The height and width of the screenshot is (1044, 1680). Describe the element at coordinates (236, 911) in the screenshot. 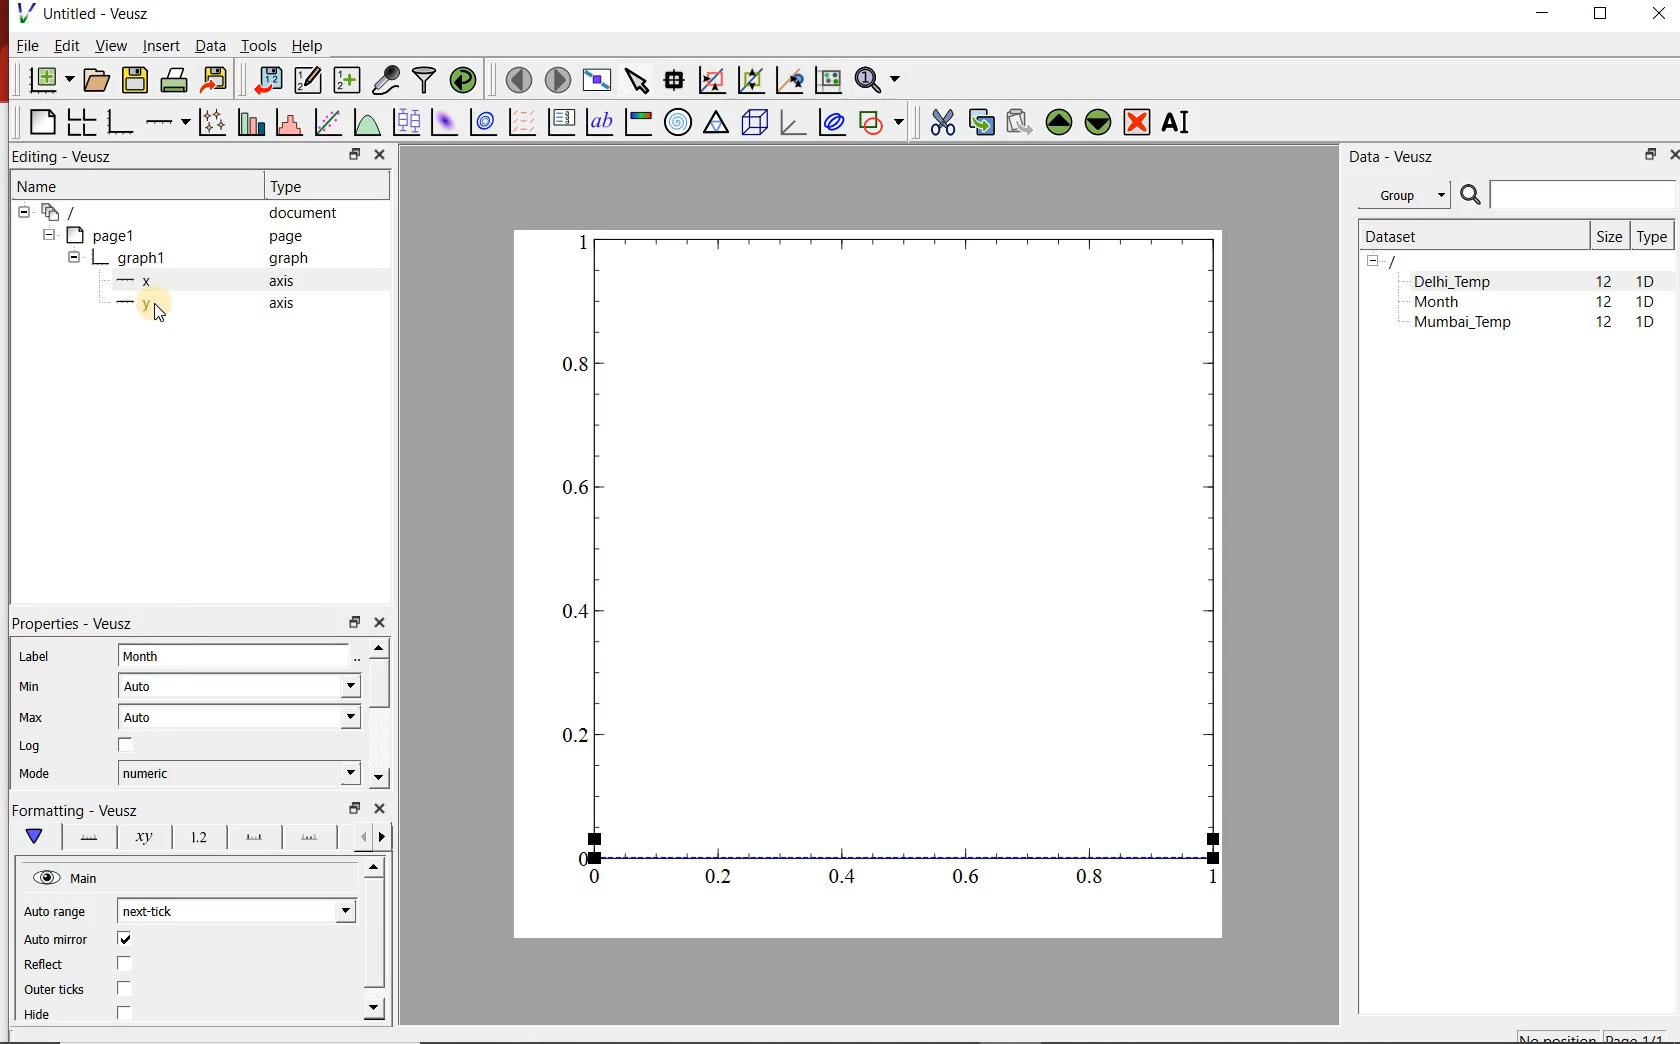

I see `next-tick` at that location.